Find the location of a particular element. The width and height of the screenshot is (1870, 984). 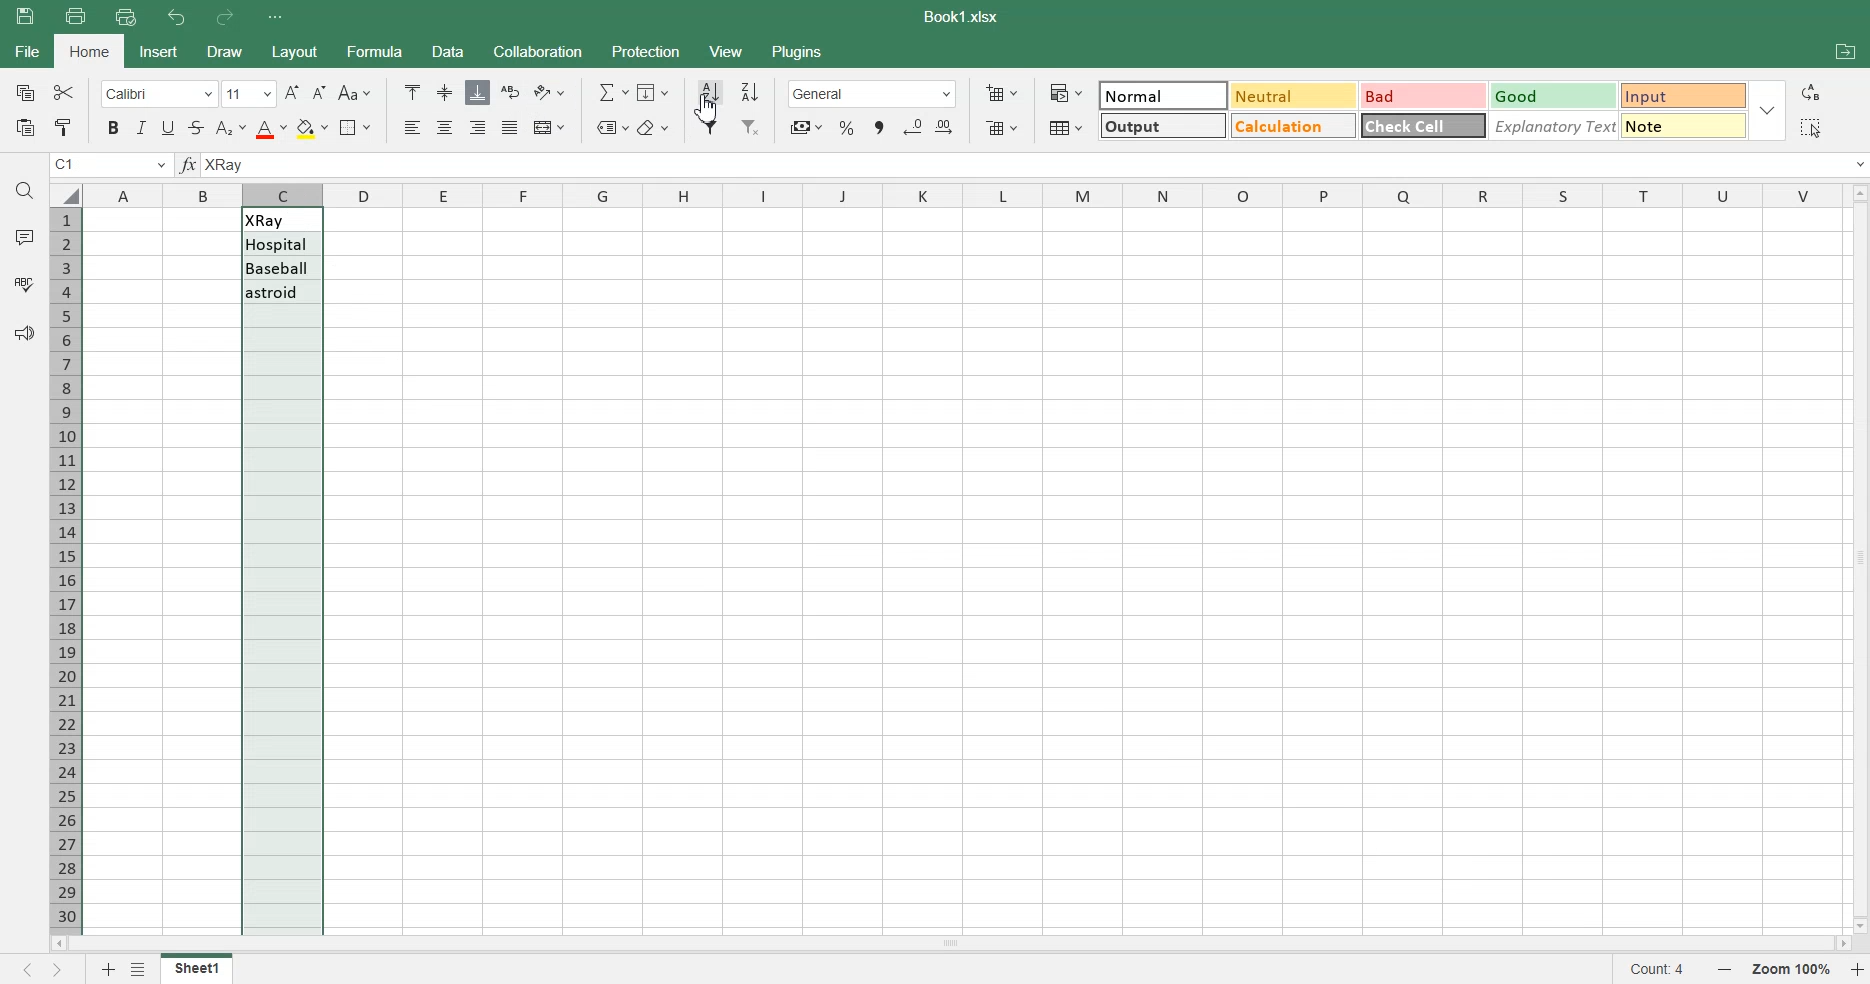

Horizontal Scroll Bar is located at coordinates (950, 942).